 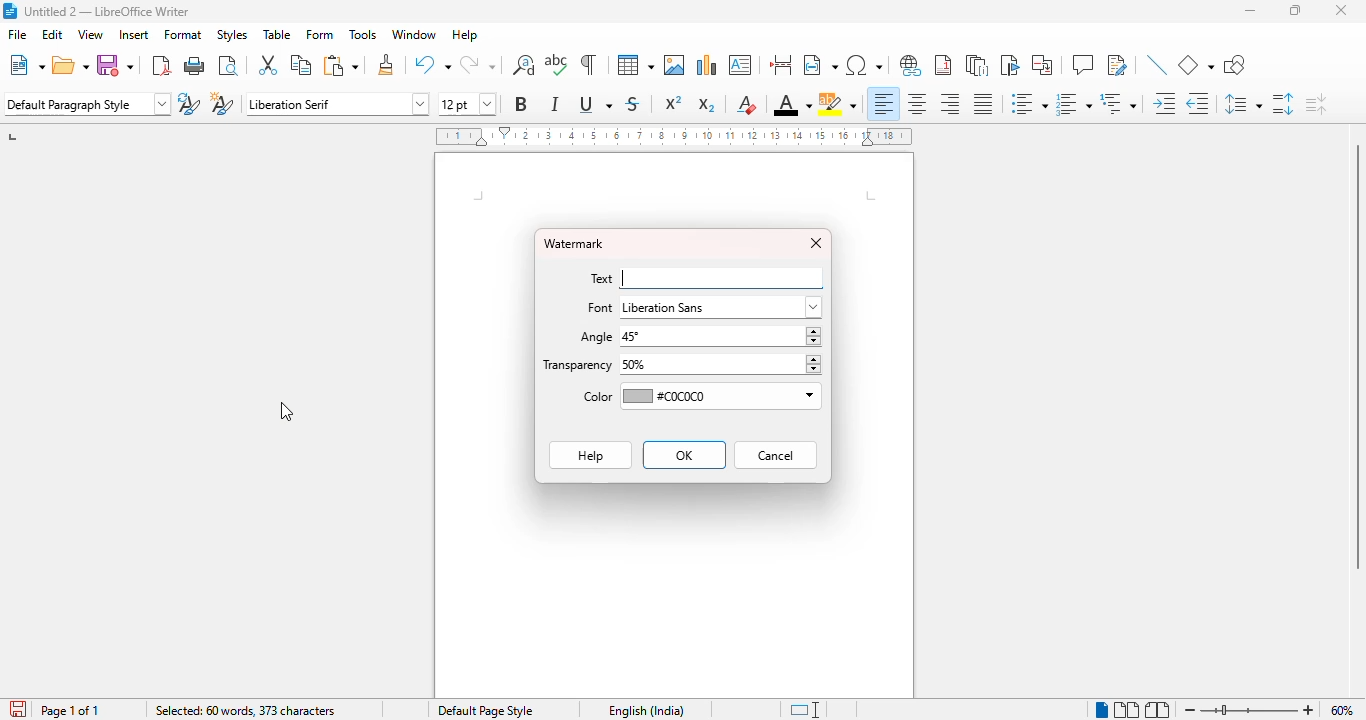 What do you see at coordinates (911, 65) in the screenshot?
I see `insert hyperlink` at bounding box center [911, 65].